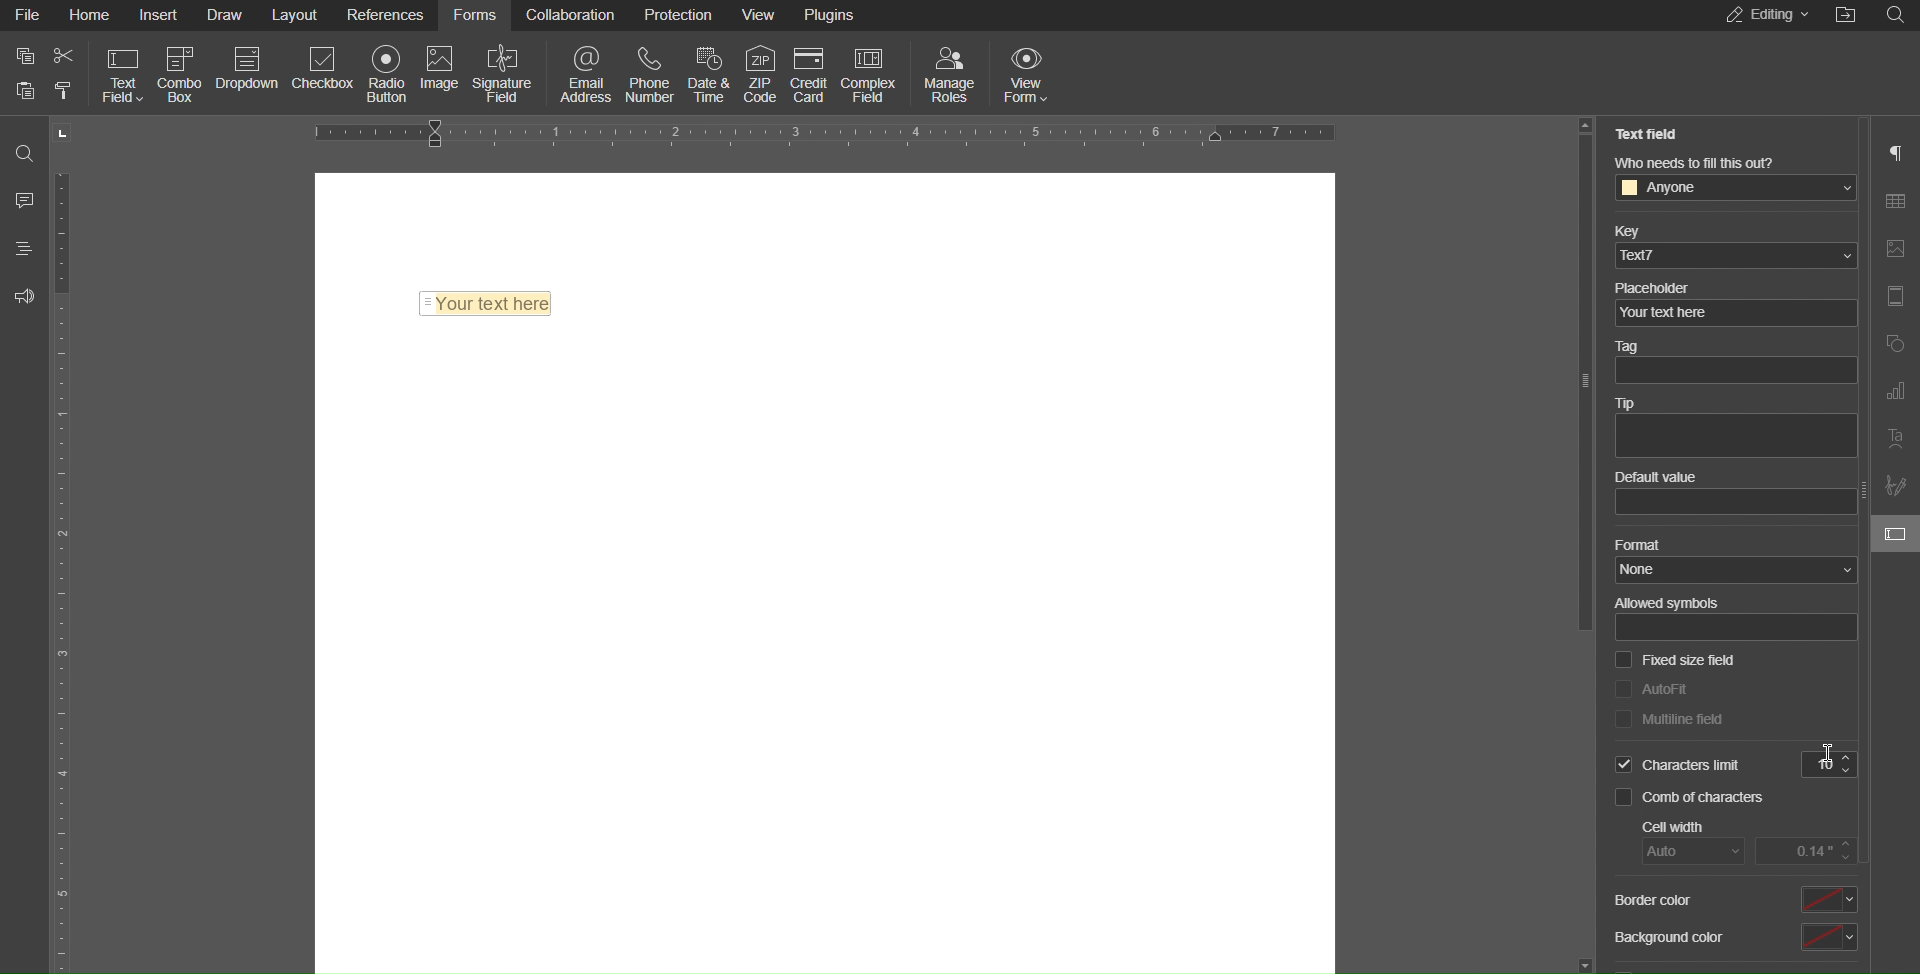 The image size is (1920, 974). What do you see at coordinates (951, 72) in the screenshot?
I see `Manage Rules` at bounding box center [951, 72].